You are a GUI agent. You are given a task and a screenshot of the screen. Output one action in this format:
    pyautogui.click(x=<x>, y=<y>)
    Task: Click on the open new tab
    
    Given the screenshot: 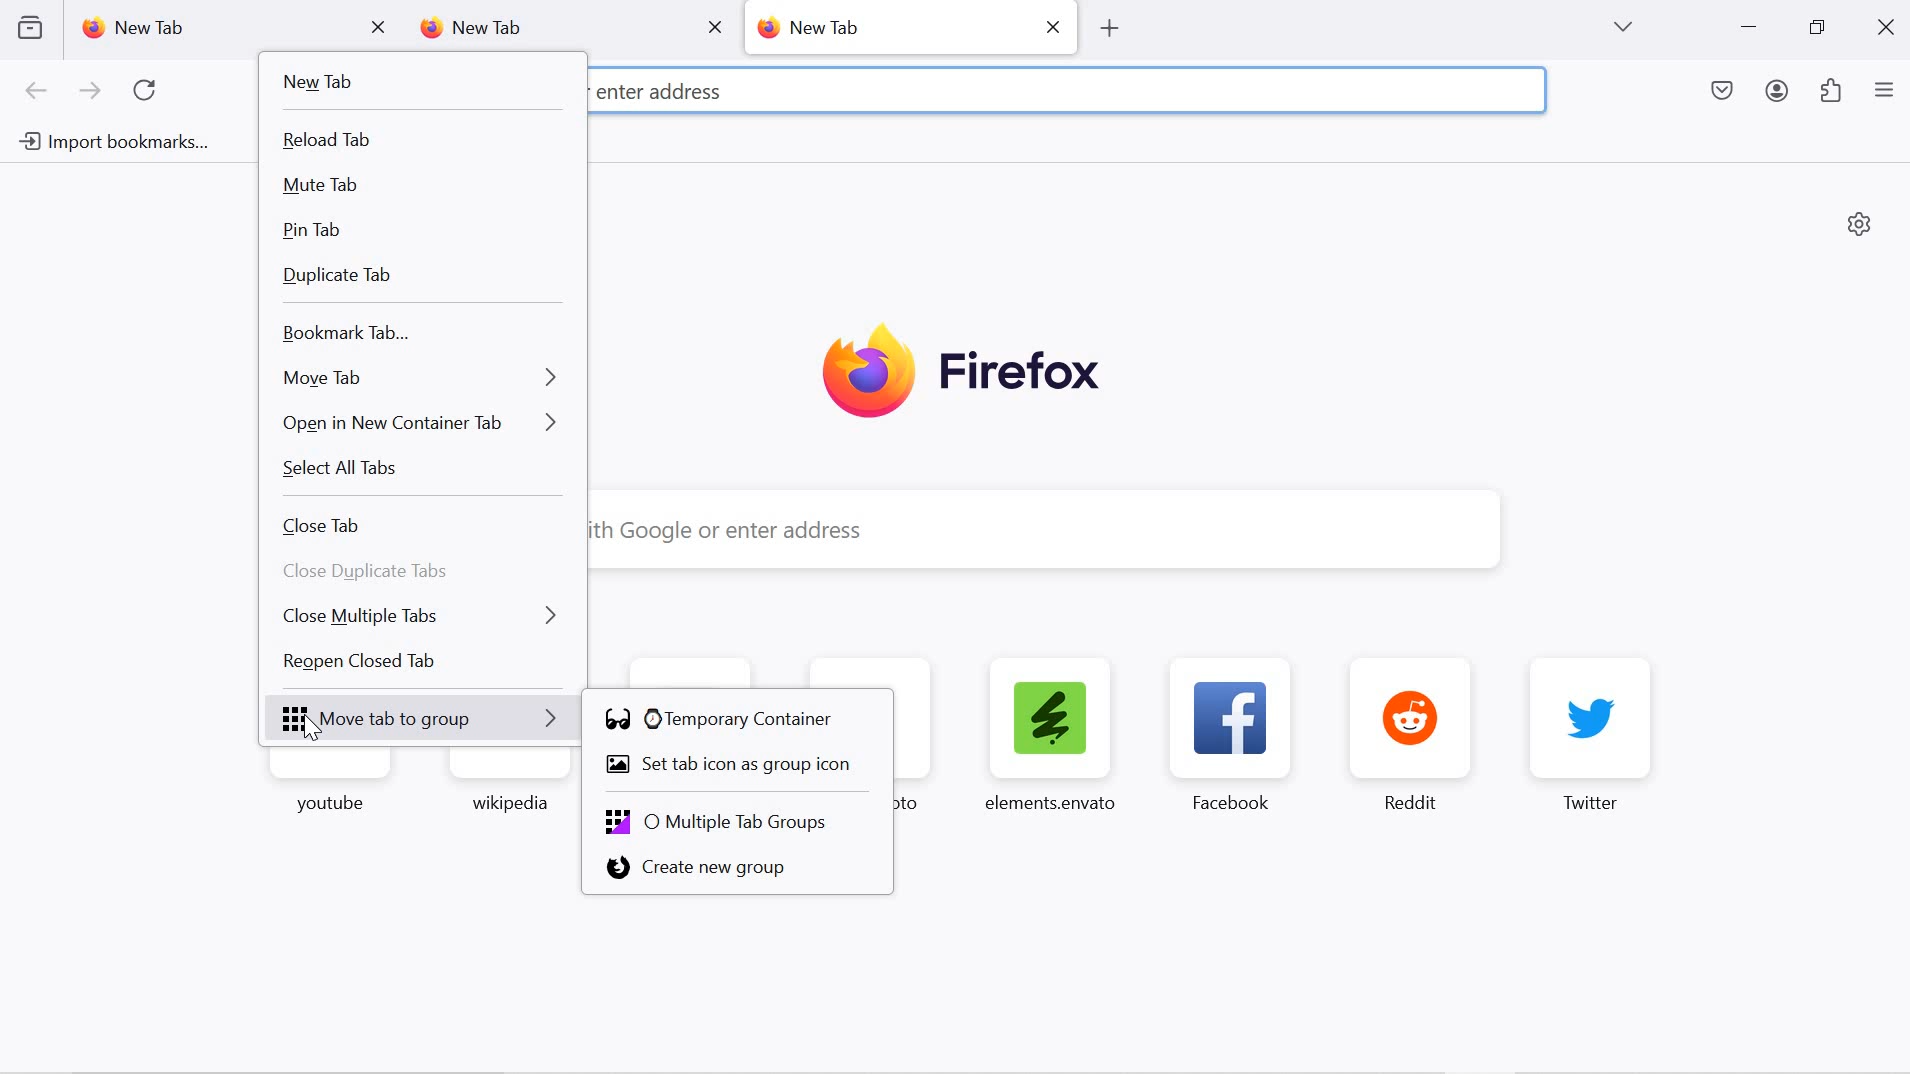 What is the action you would take?
    pyautogui.click(x=1110, y=26)
    